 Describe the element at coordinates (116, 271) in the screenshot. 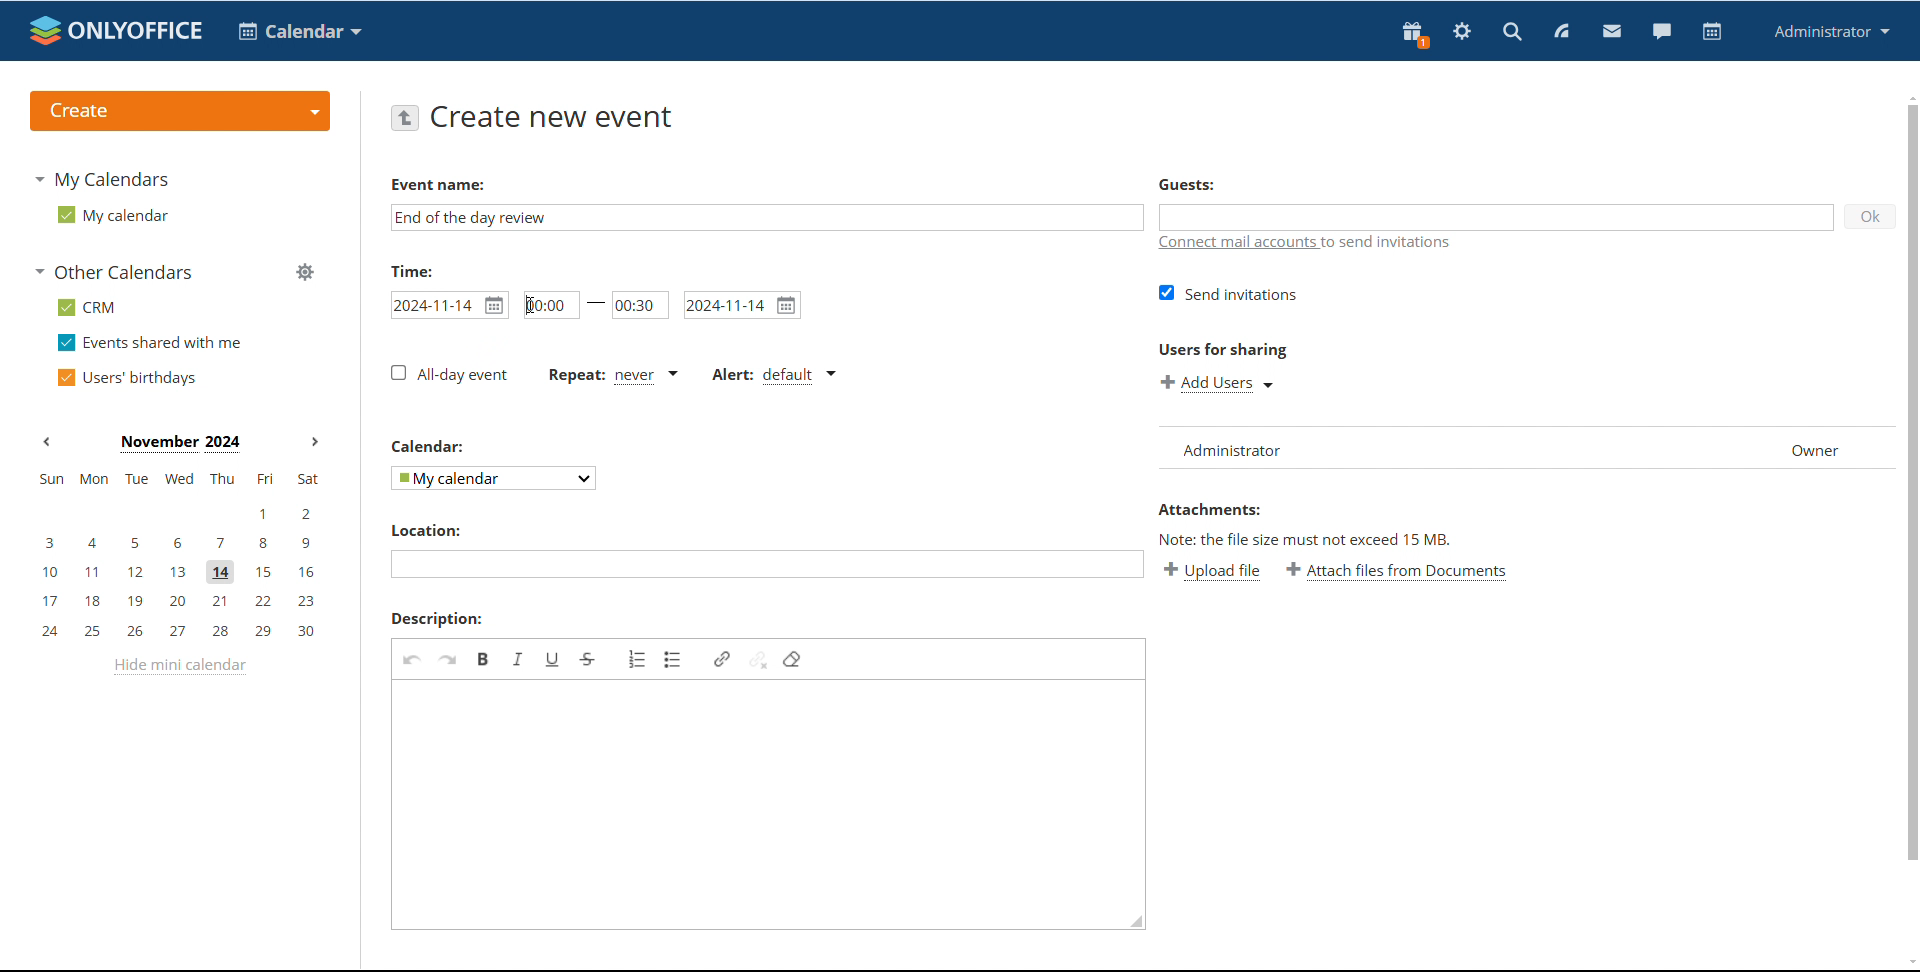

I see `other calendars` at that location.